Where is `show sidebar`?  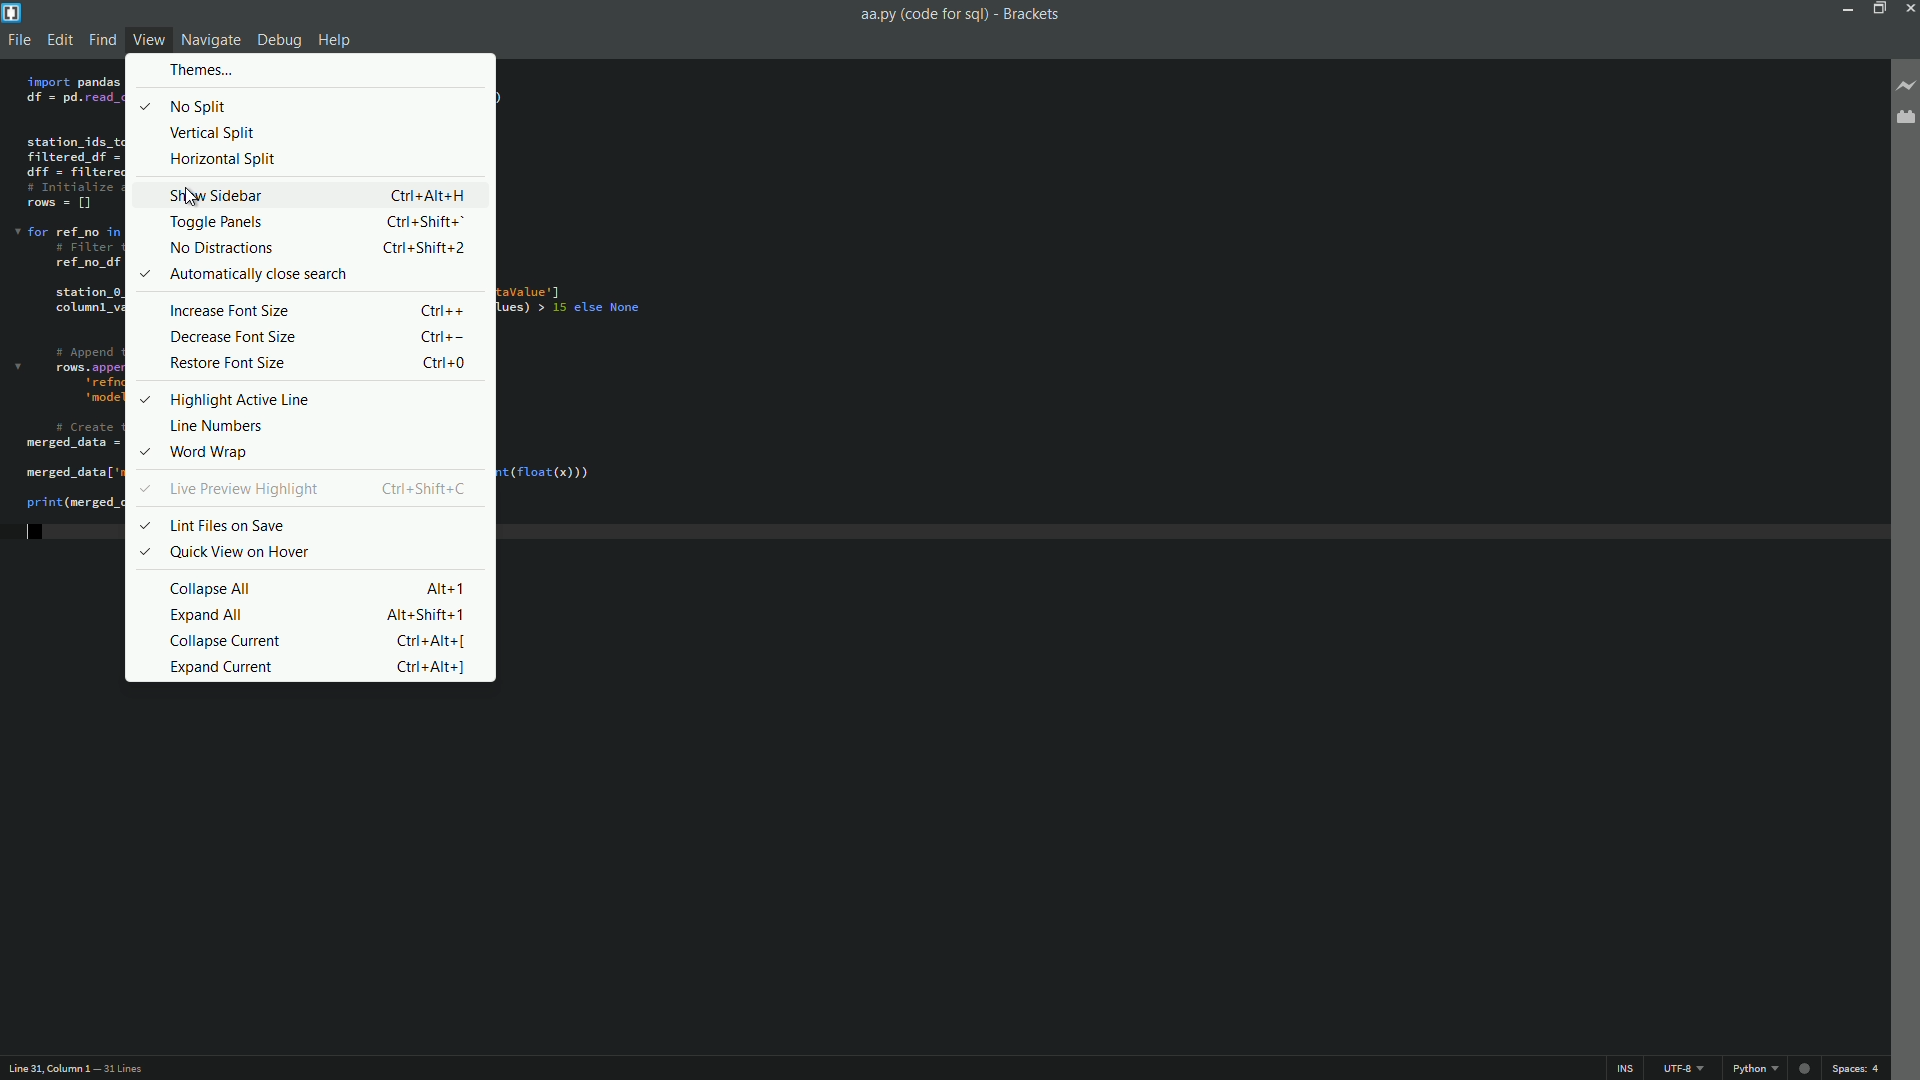
show sidebar is located at coordinates (326, 196).